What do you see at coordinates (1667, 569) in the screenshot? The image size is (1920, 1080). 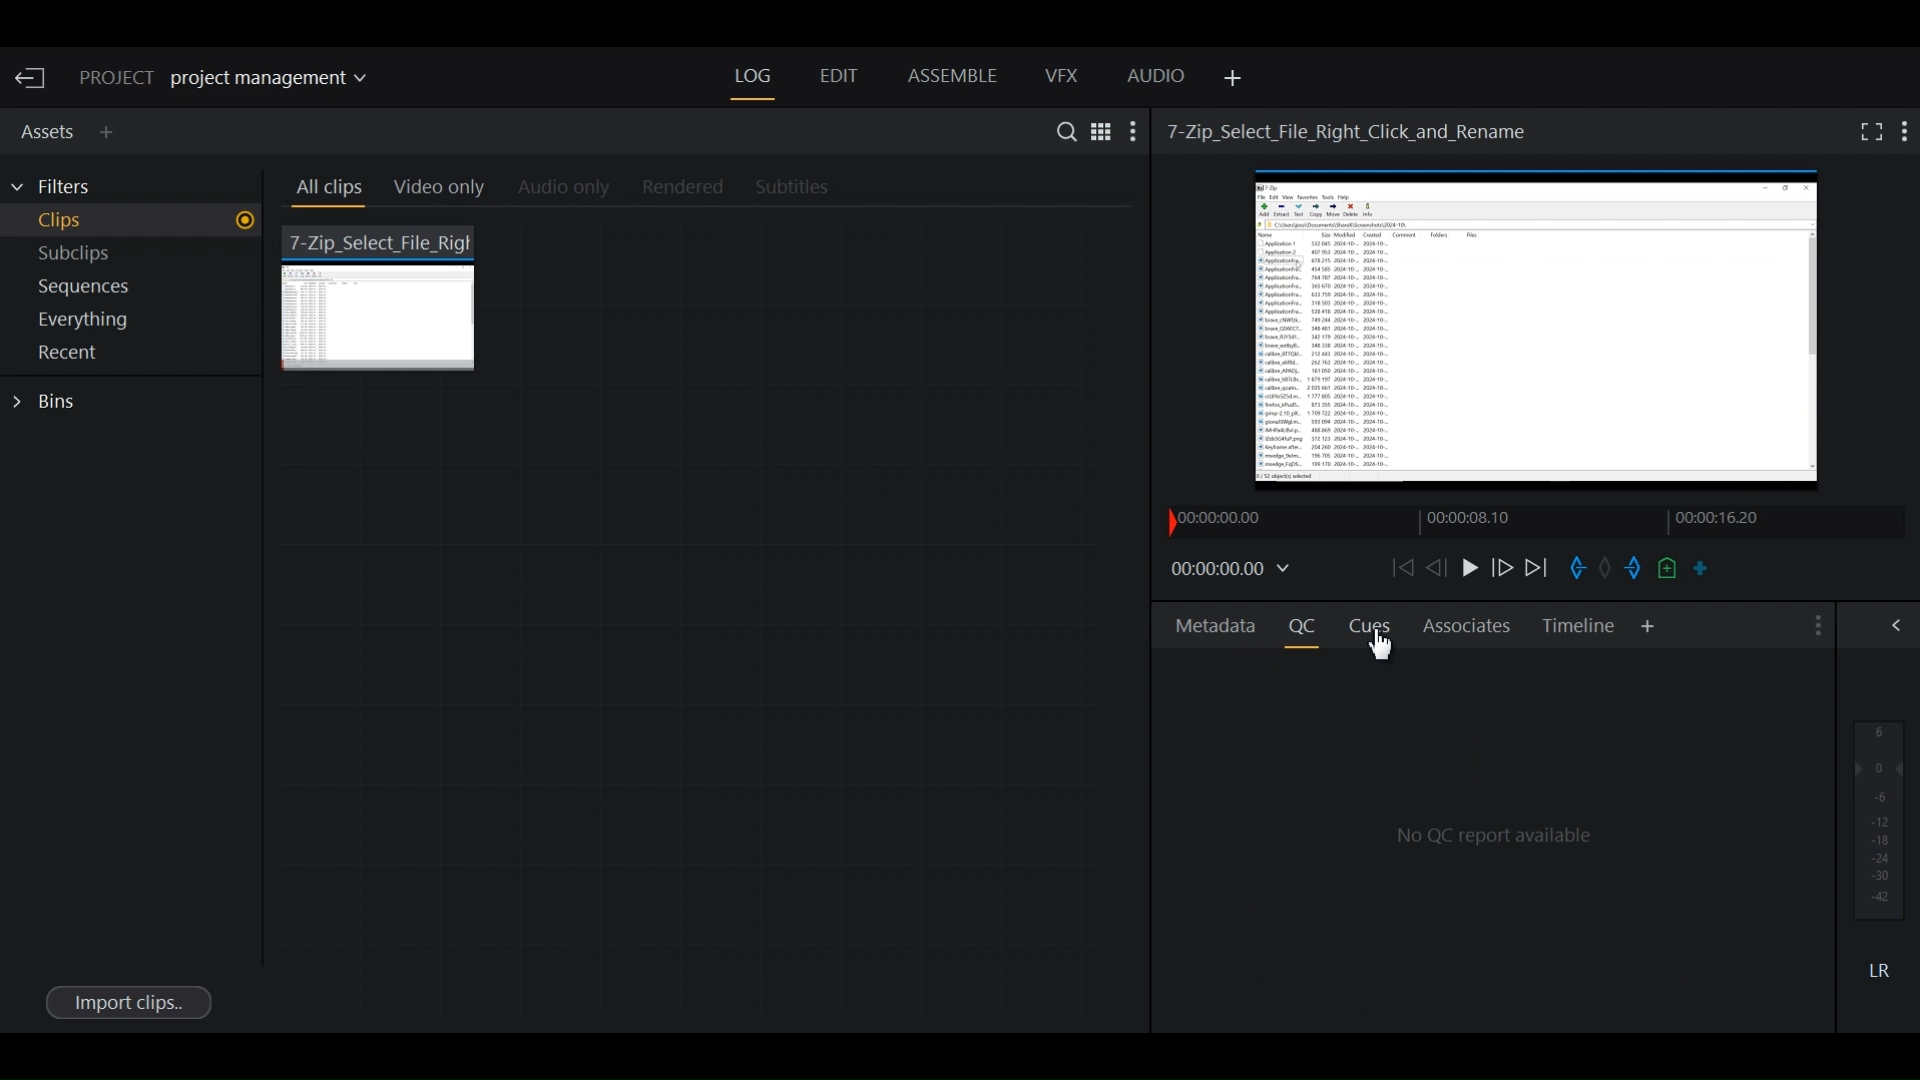 I see `Add a cue` at bounding box center [1667, 569].